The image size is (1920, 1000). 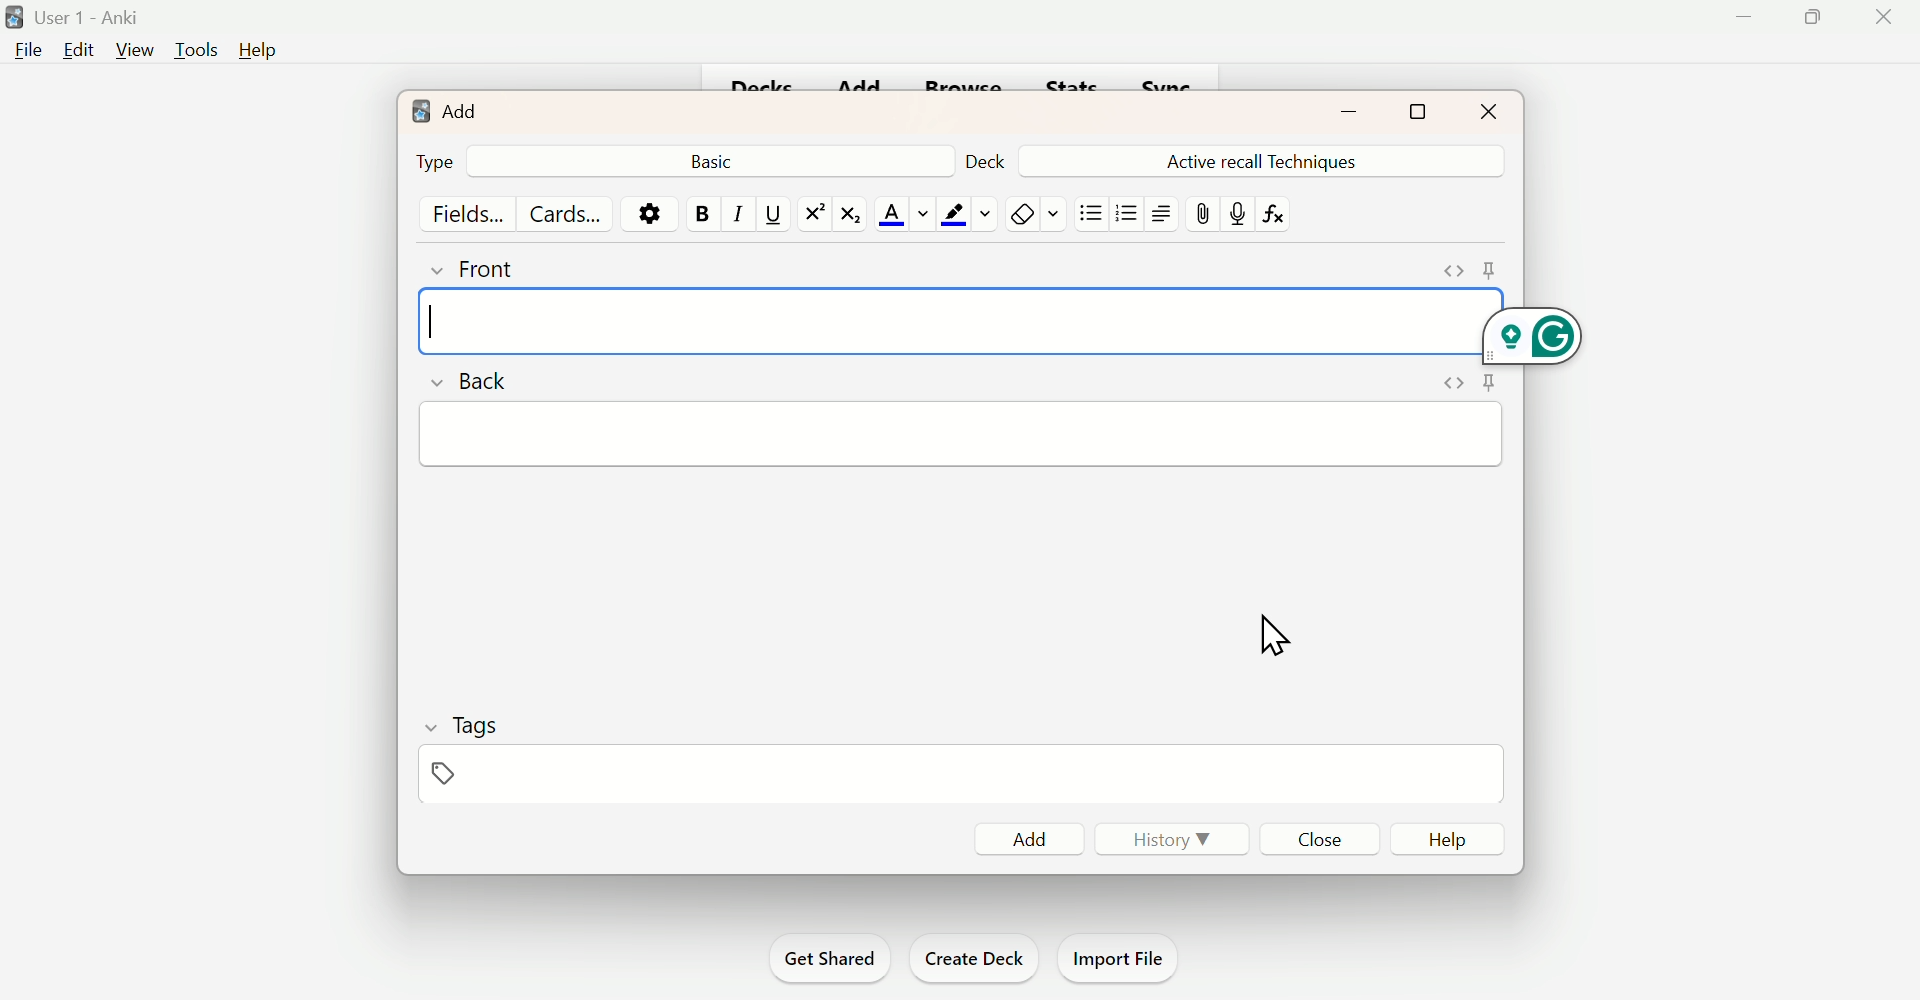 What do you see at coordinates (849, 215) in the screenshot?
I see `Subscript` at bounding box center [849, 215].